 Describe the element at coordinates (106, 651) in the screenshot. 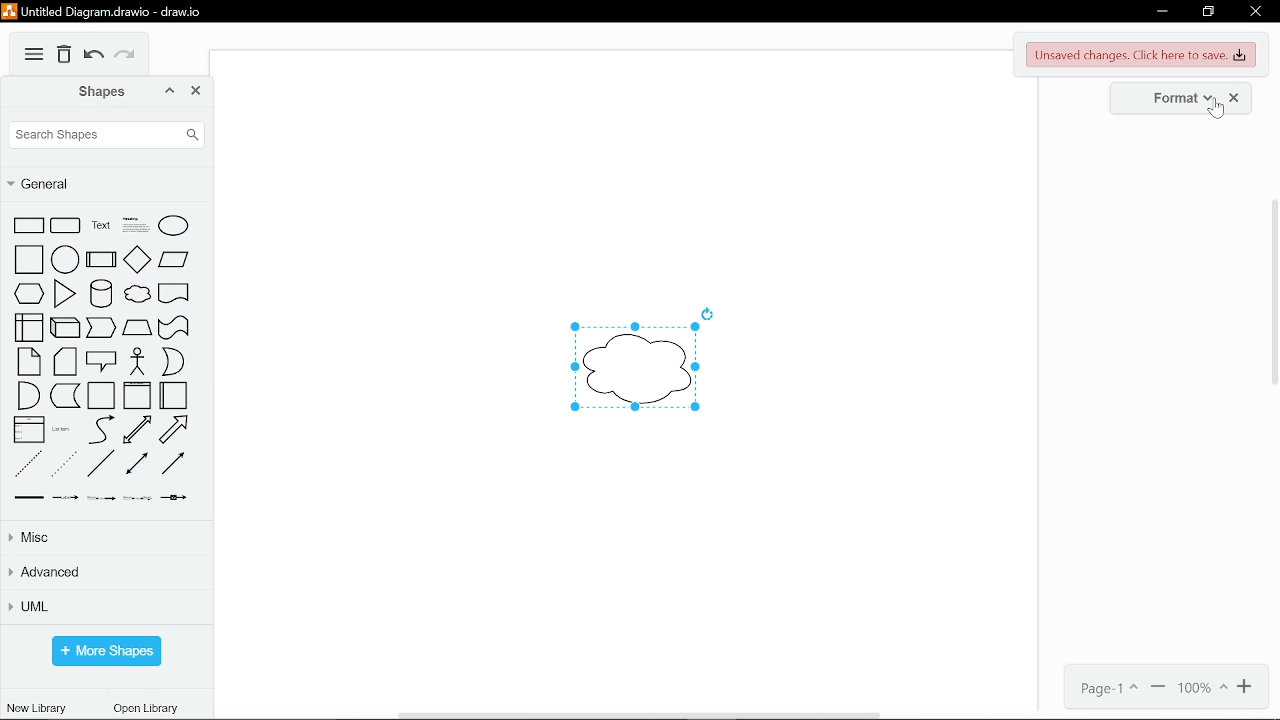

I see `more shapes` at that location.